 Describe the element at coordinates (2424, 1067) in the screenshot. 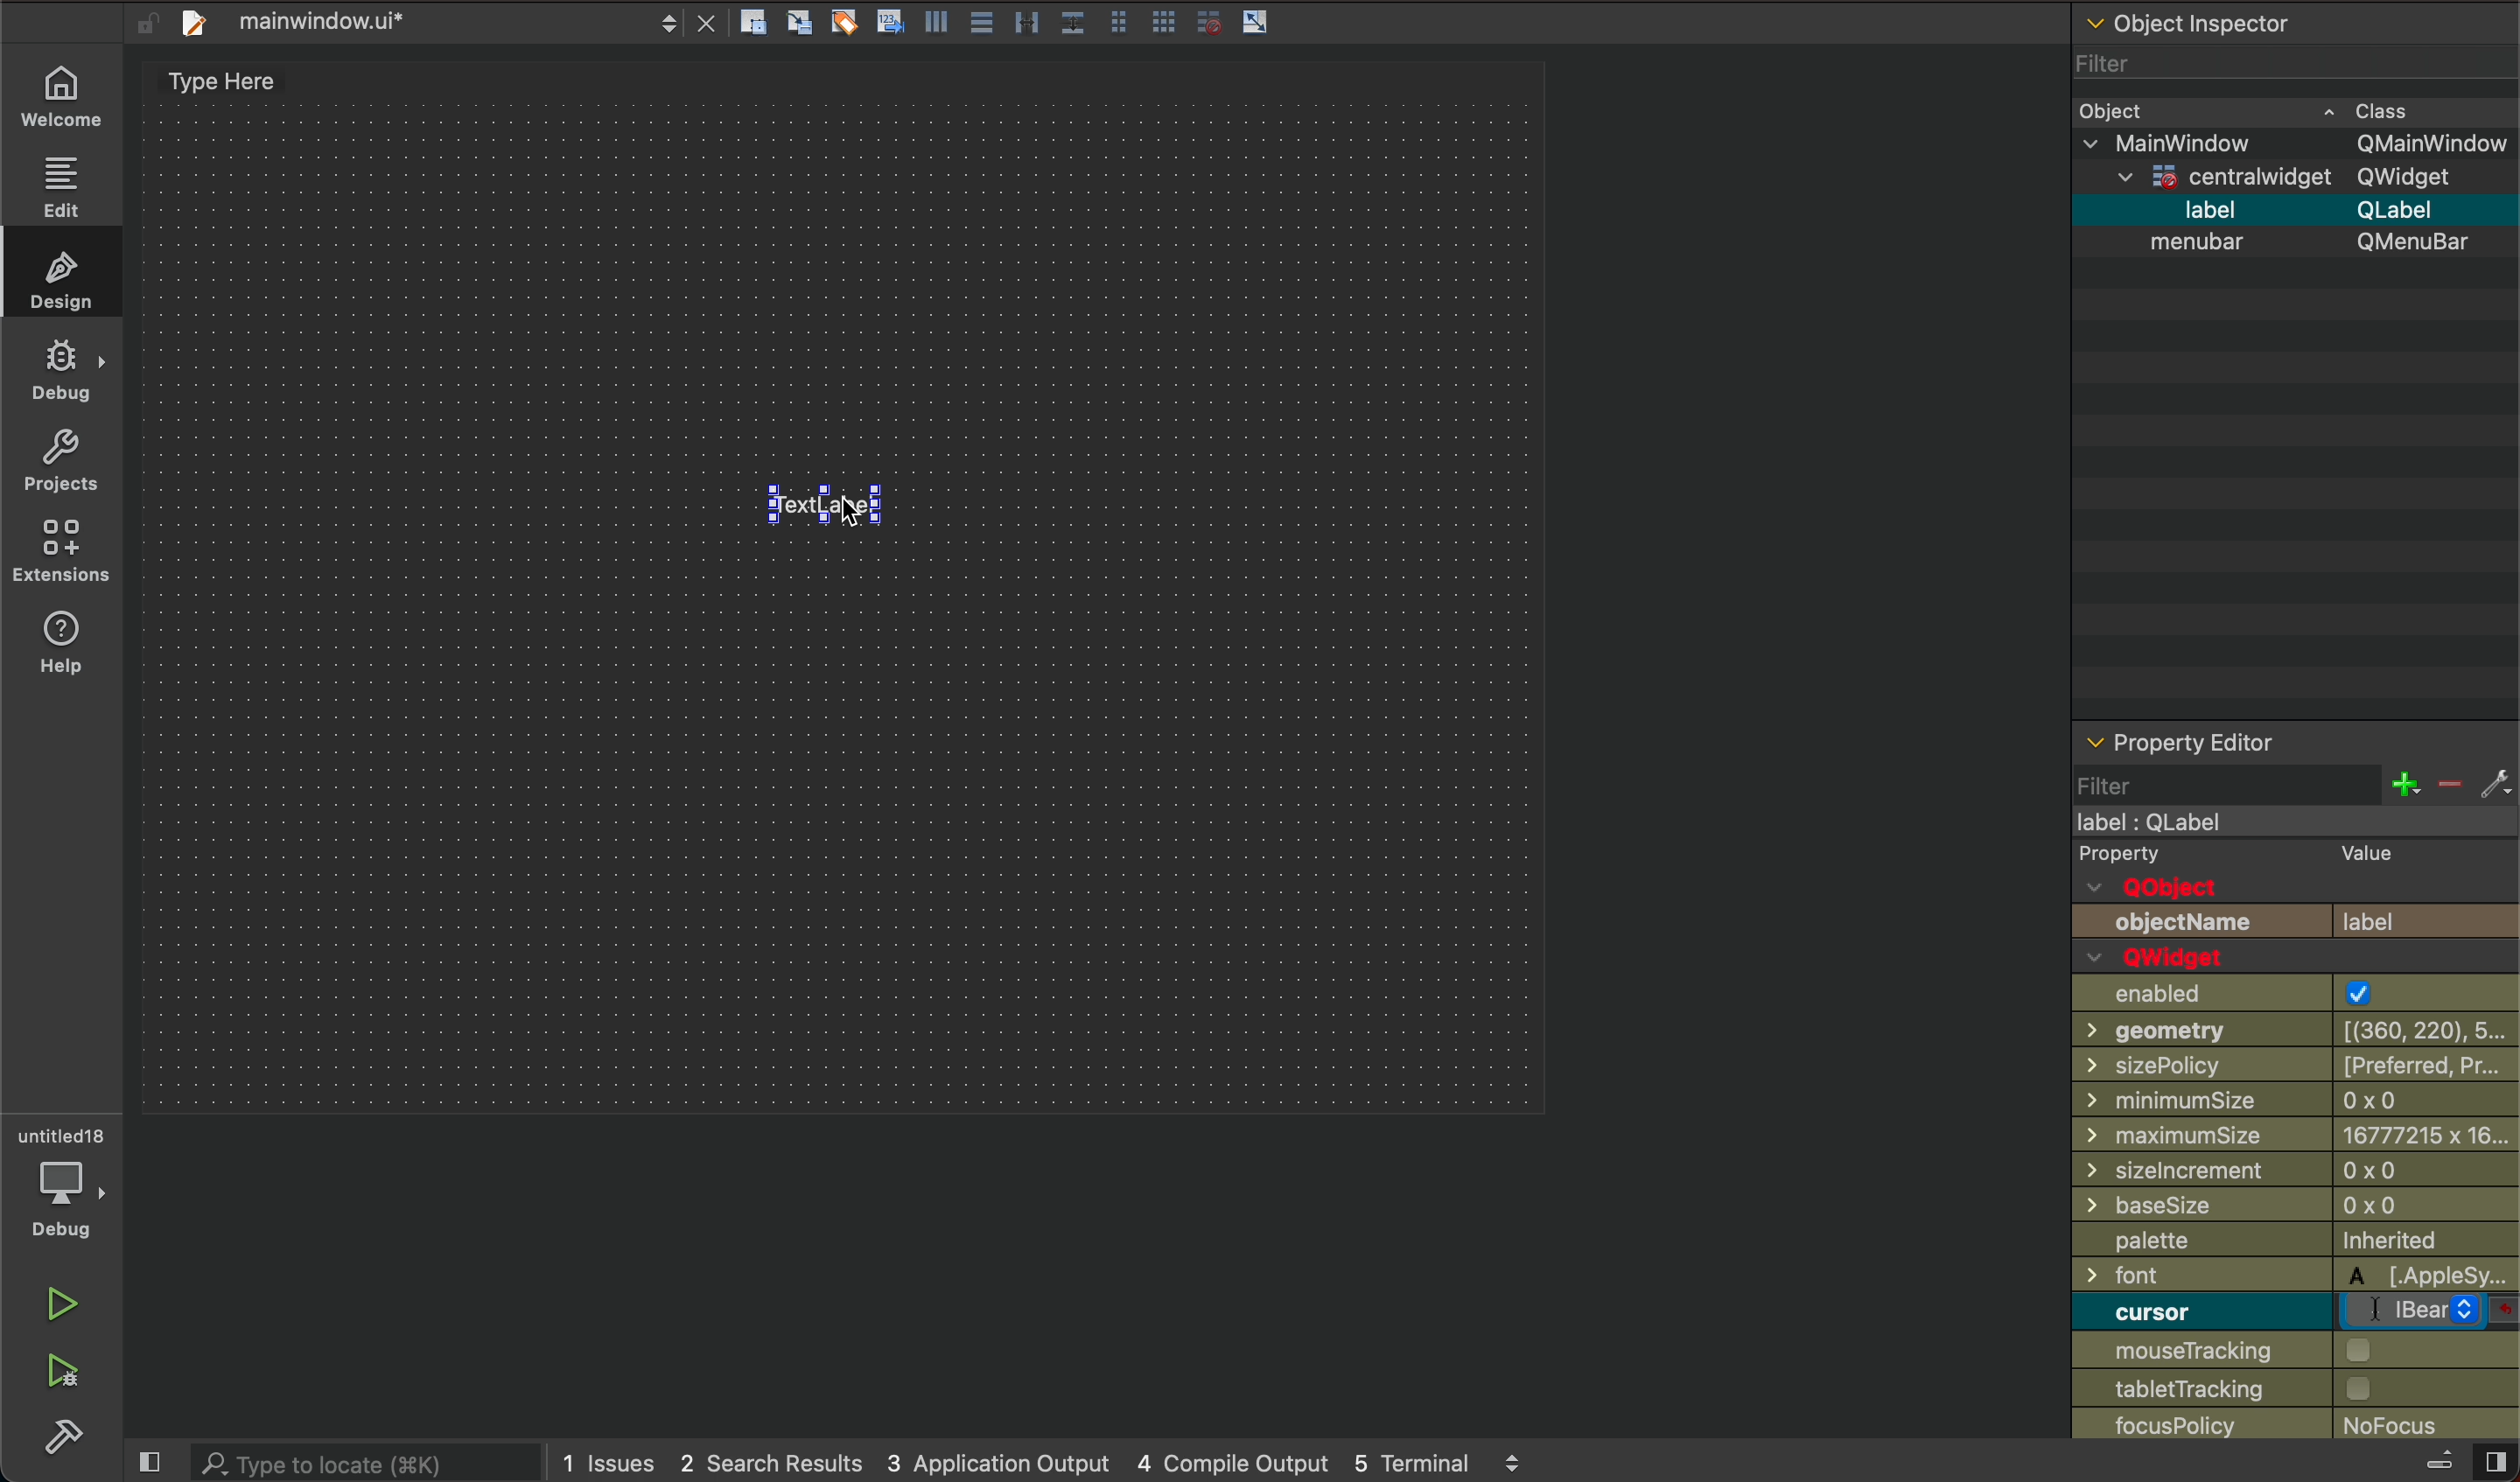

I see `[preferres, pr...` at that location.